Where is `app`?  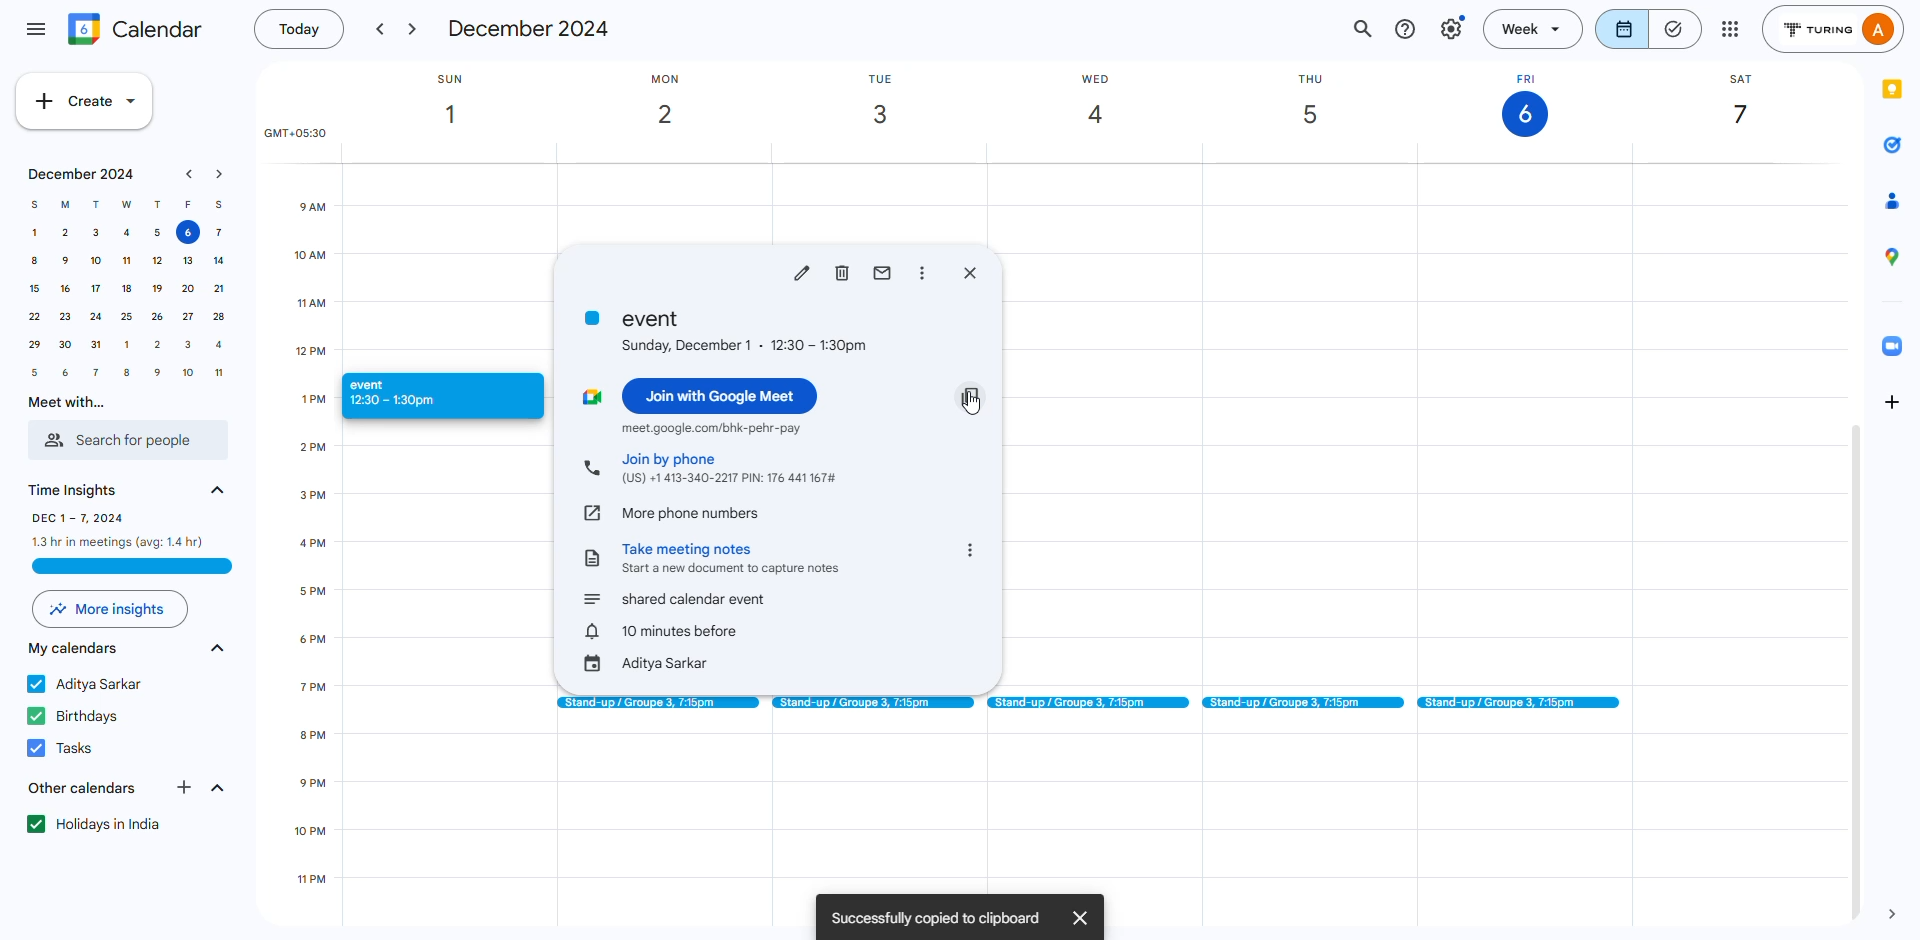
app is located at coordinates (1894, 256).